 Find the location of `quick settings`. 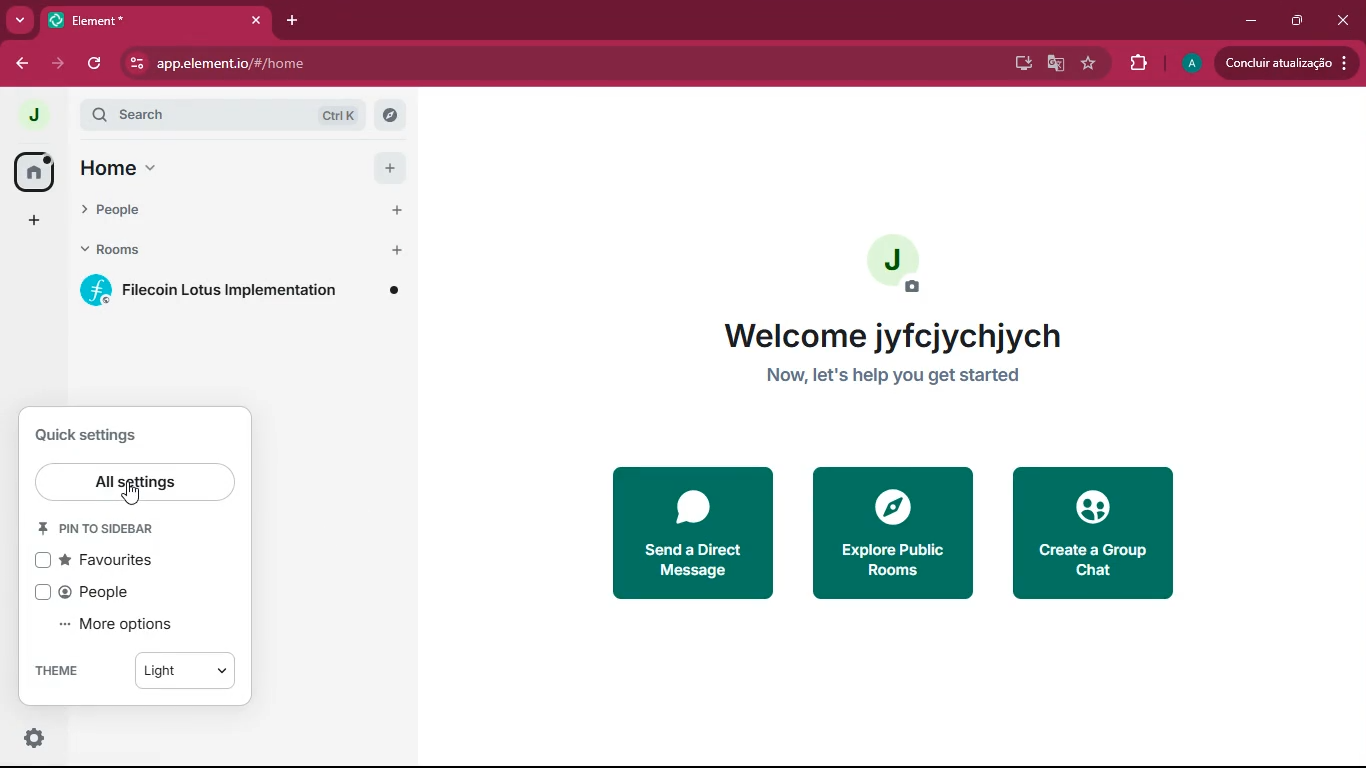

quick settings is located at coordinates (88, 433).